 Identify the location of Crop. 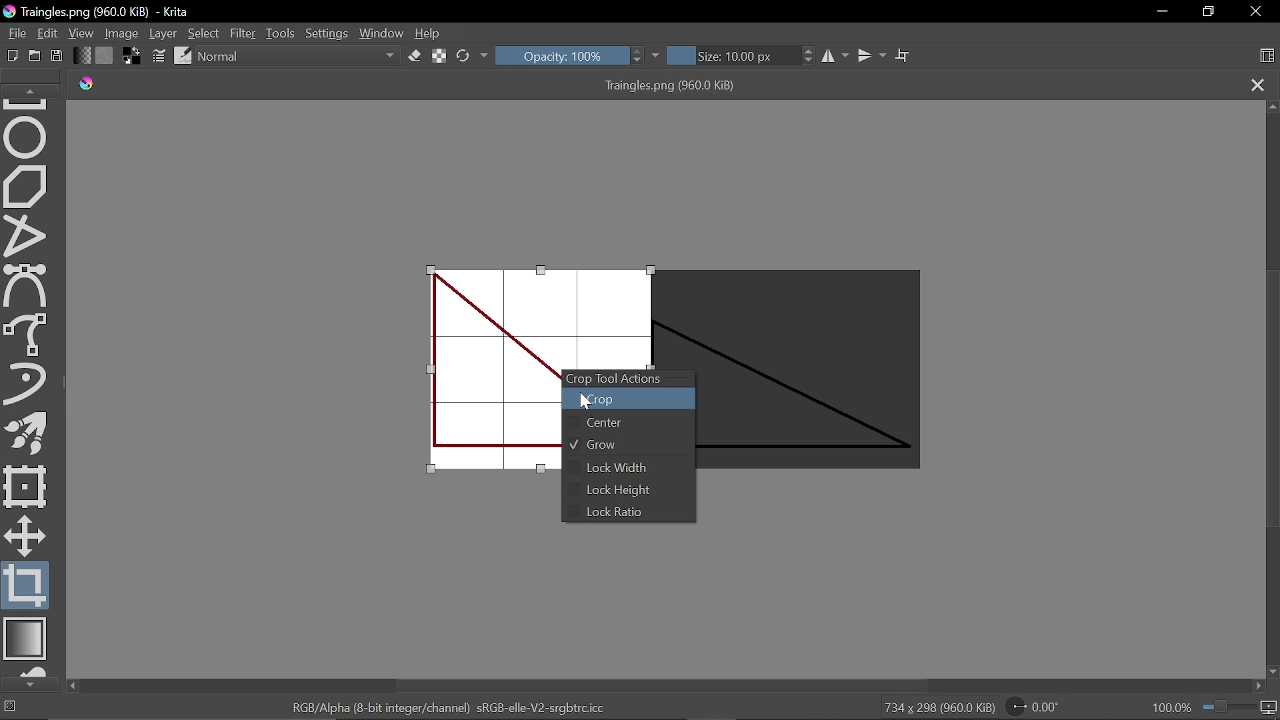
(603, 400).